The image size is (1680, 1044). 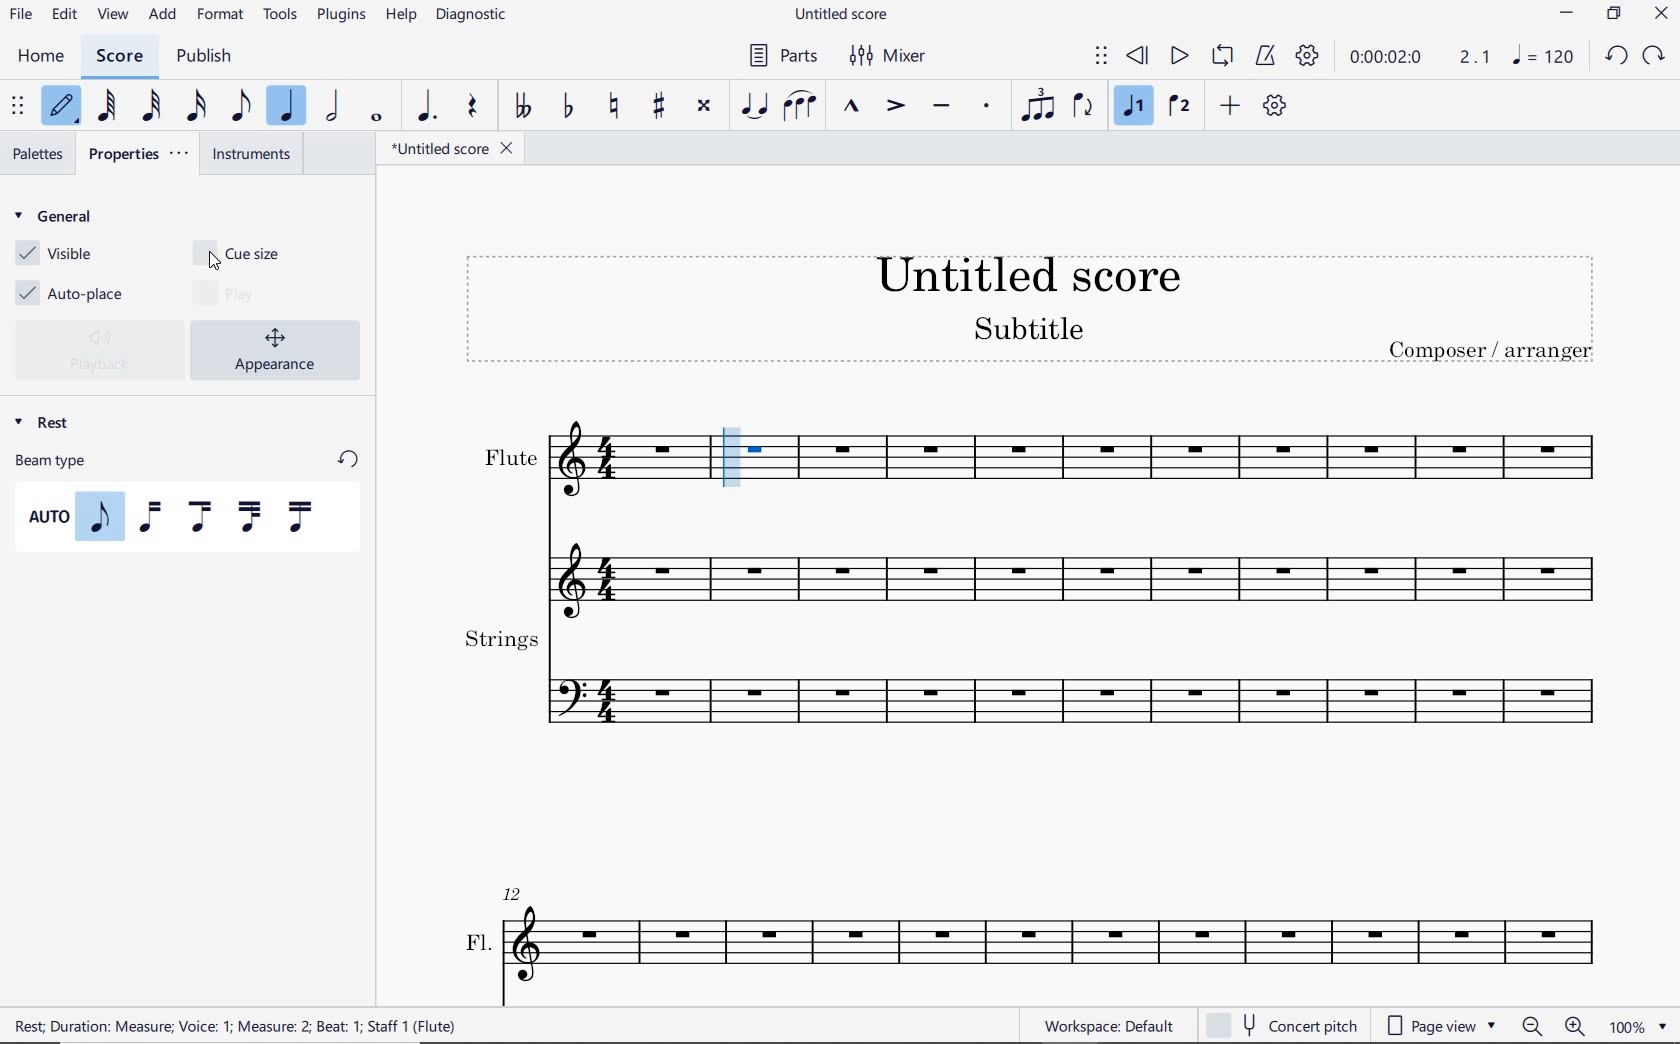 What do you see at coordinates (524, 107) in the screenshot?
I see `TOGGLE DOUBLE-FLAT` at bounding box center [524, 107].